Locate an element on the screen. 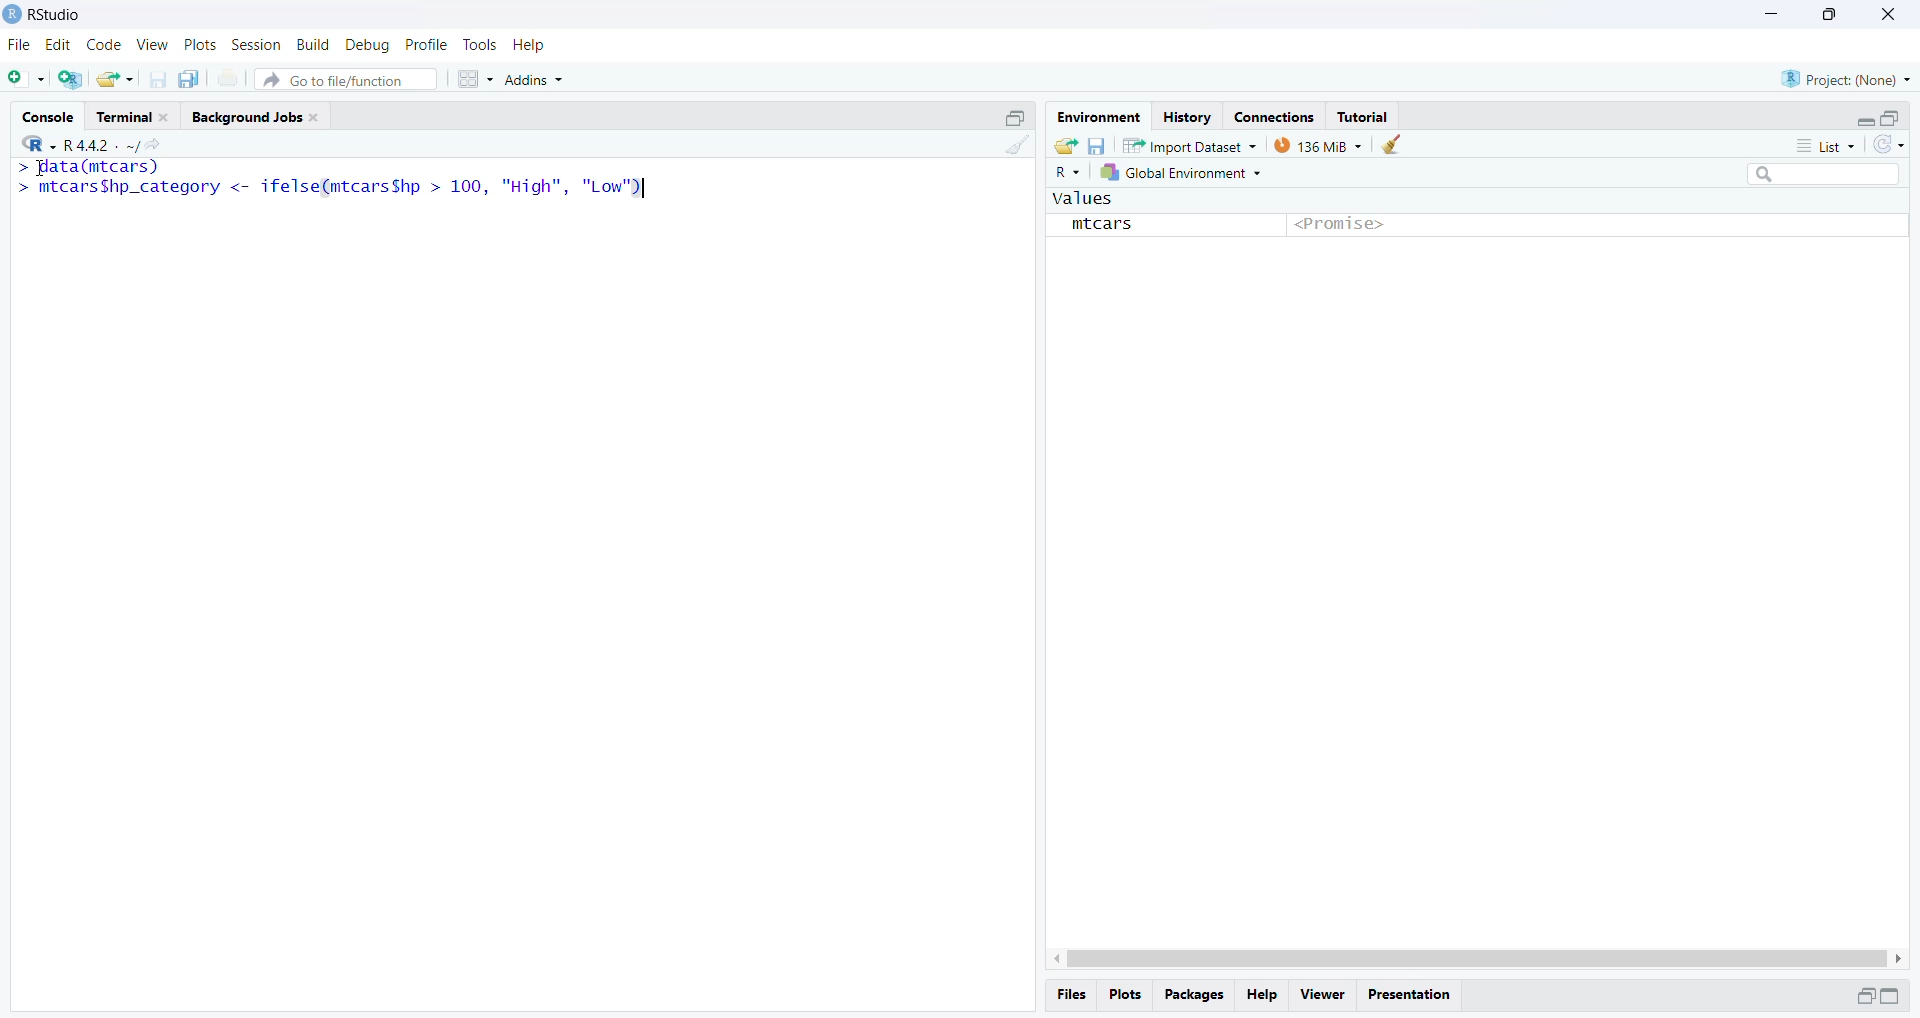 The width and height of the screenshot is (1920, 1018). List is located at coordinates (1830, 146).